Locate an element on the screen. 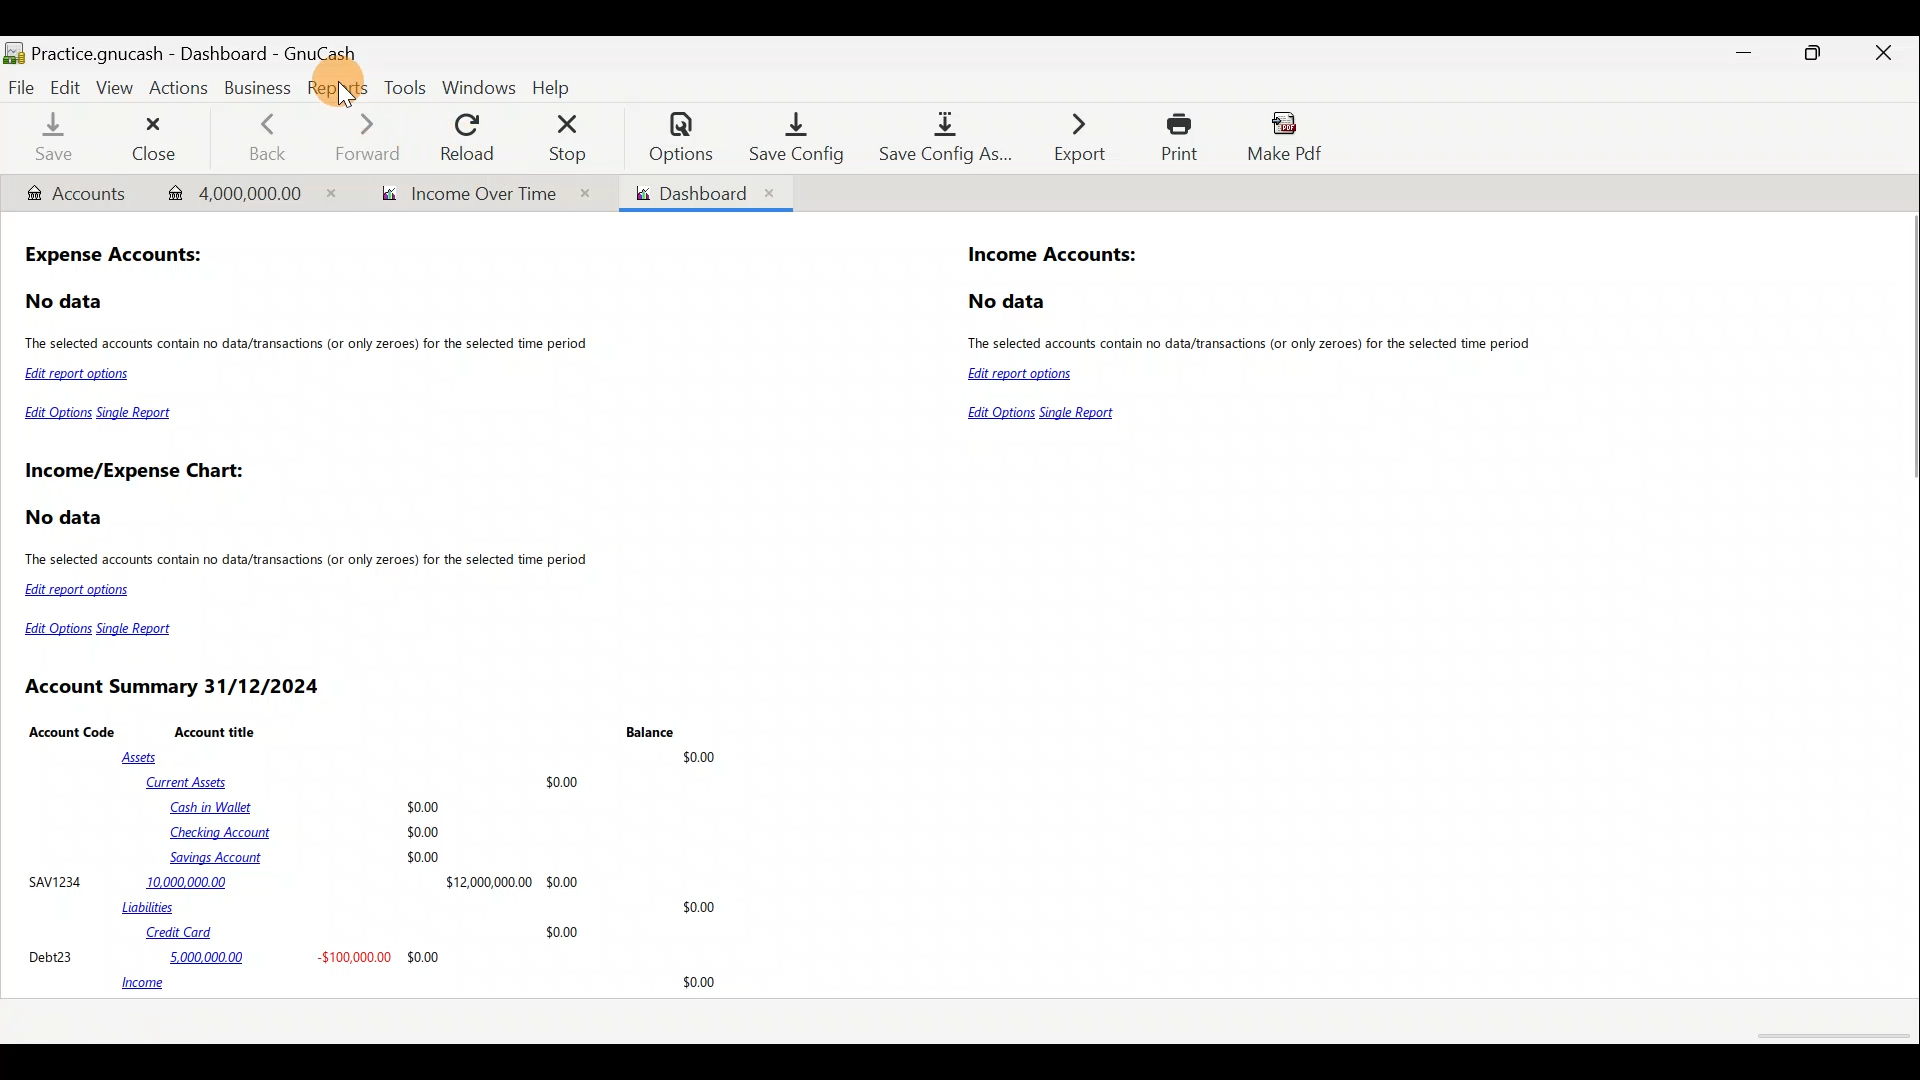 This screenshot has height=1080, width=1920. Document name is located at coordinates (223, 48).